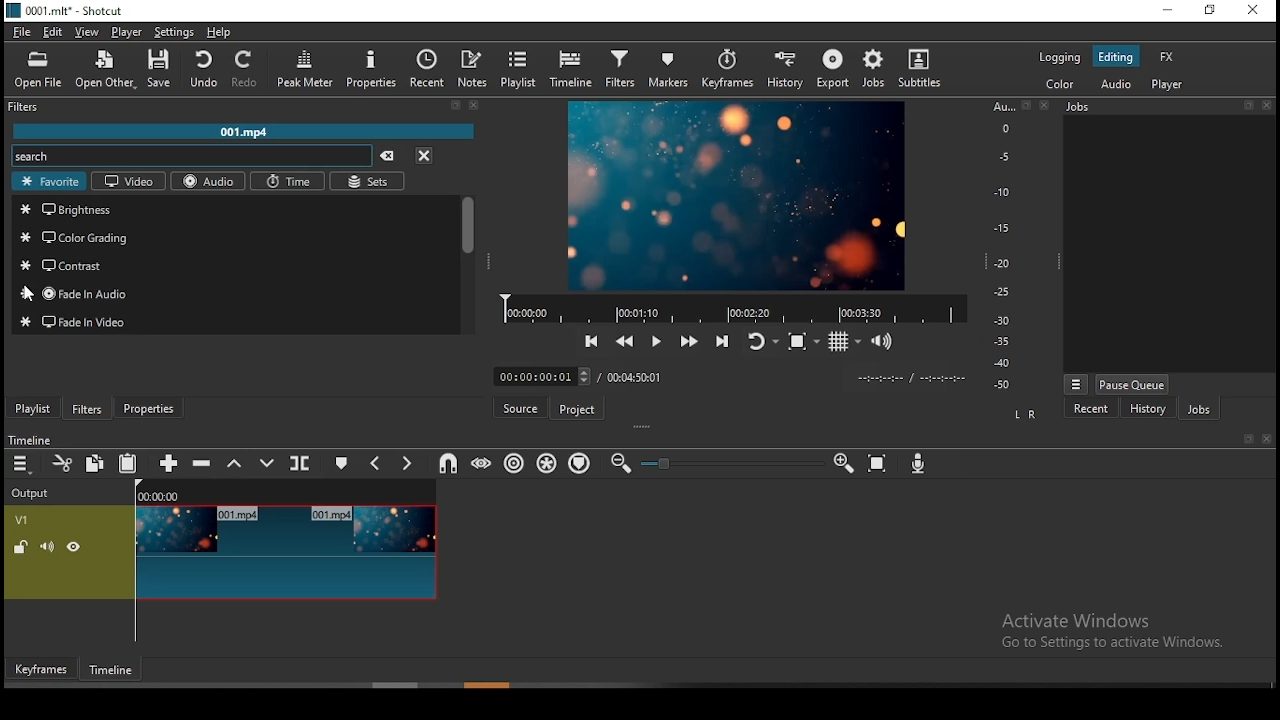  What do you see at coordinates (522, 71) in the screenshot?
I see `playlist` at bounding box center [522, 71].